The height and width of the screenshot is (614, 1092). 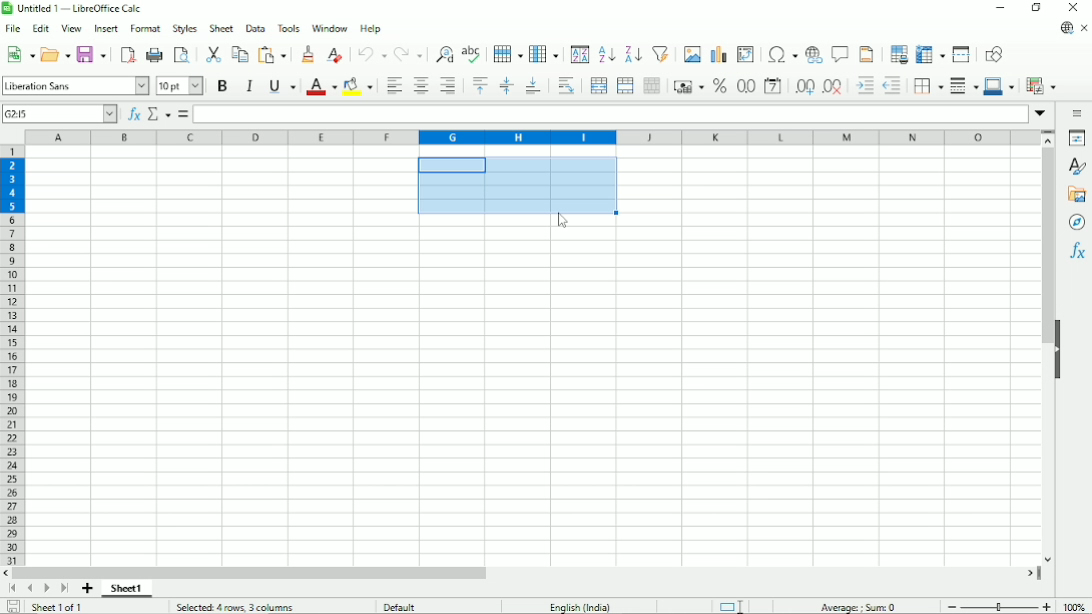 I want to click on Wrap text, so click(x=565, y=86).